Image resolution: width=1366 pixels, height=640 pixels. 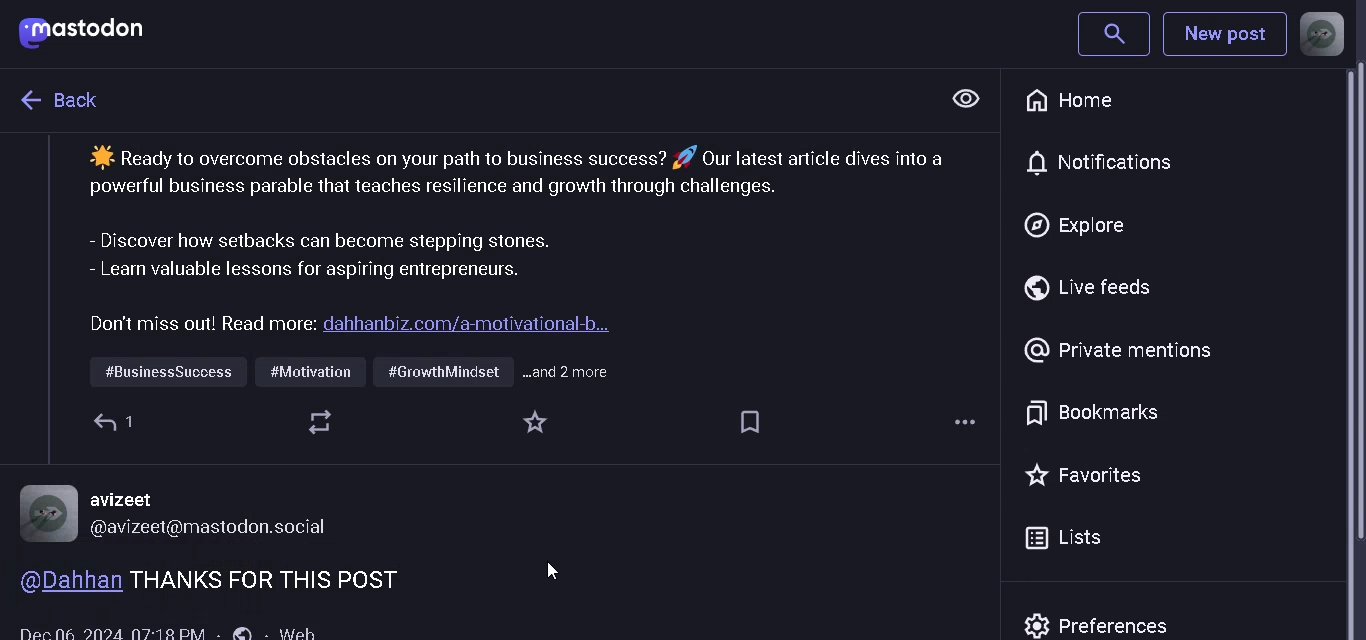 I want to click on #BusinessSuccess, so click(x=168, y=373).